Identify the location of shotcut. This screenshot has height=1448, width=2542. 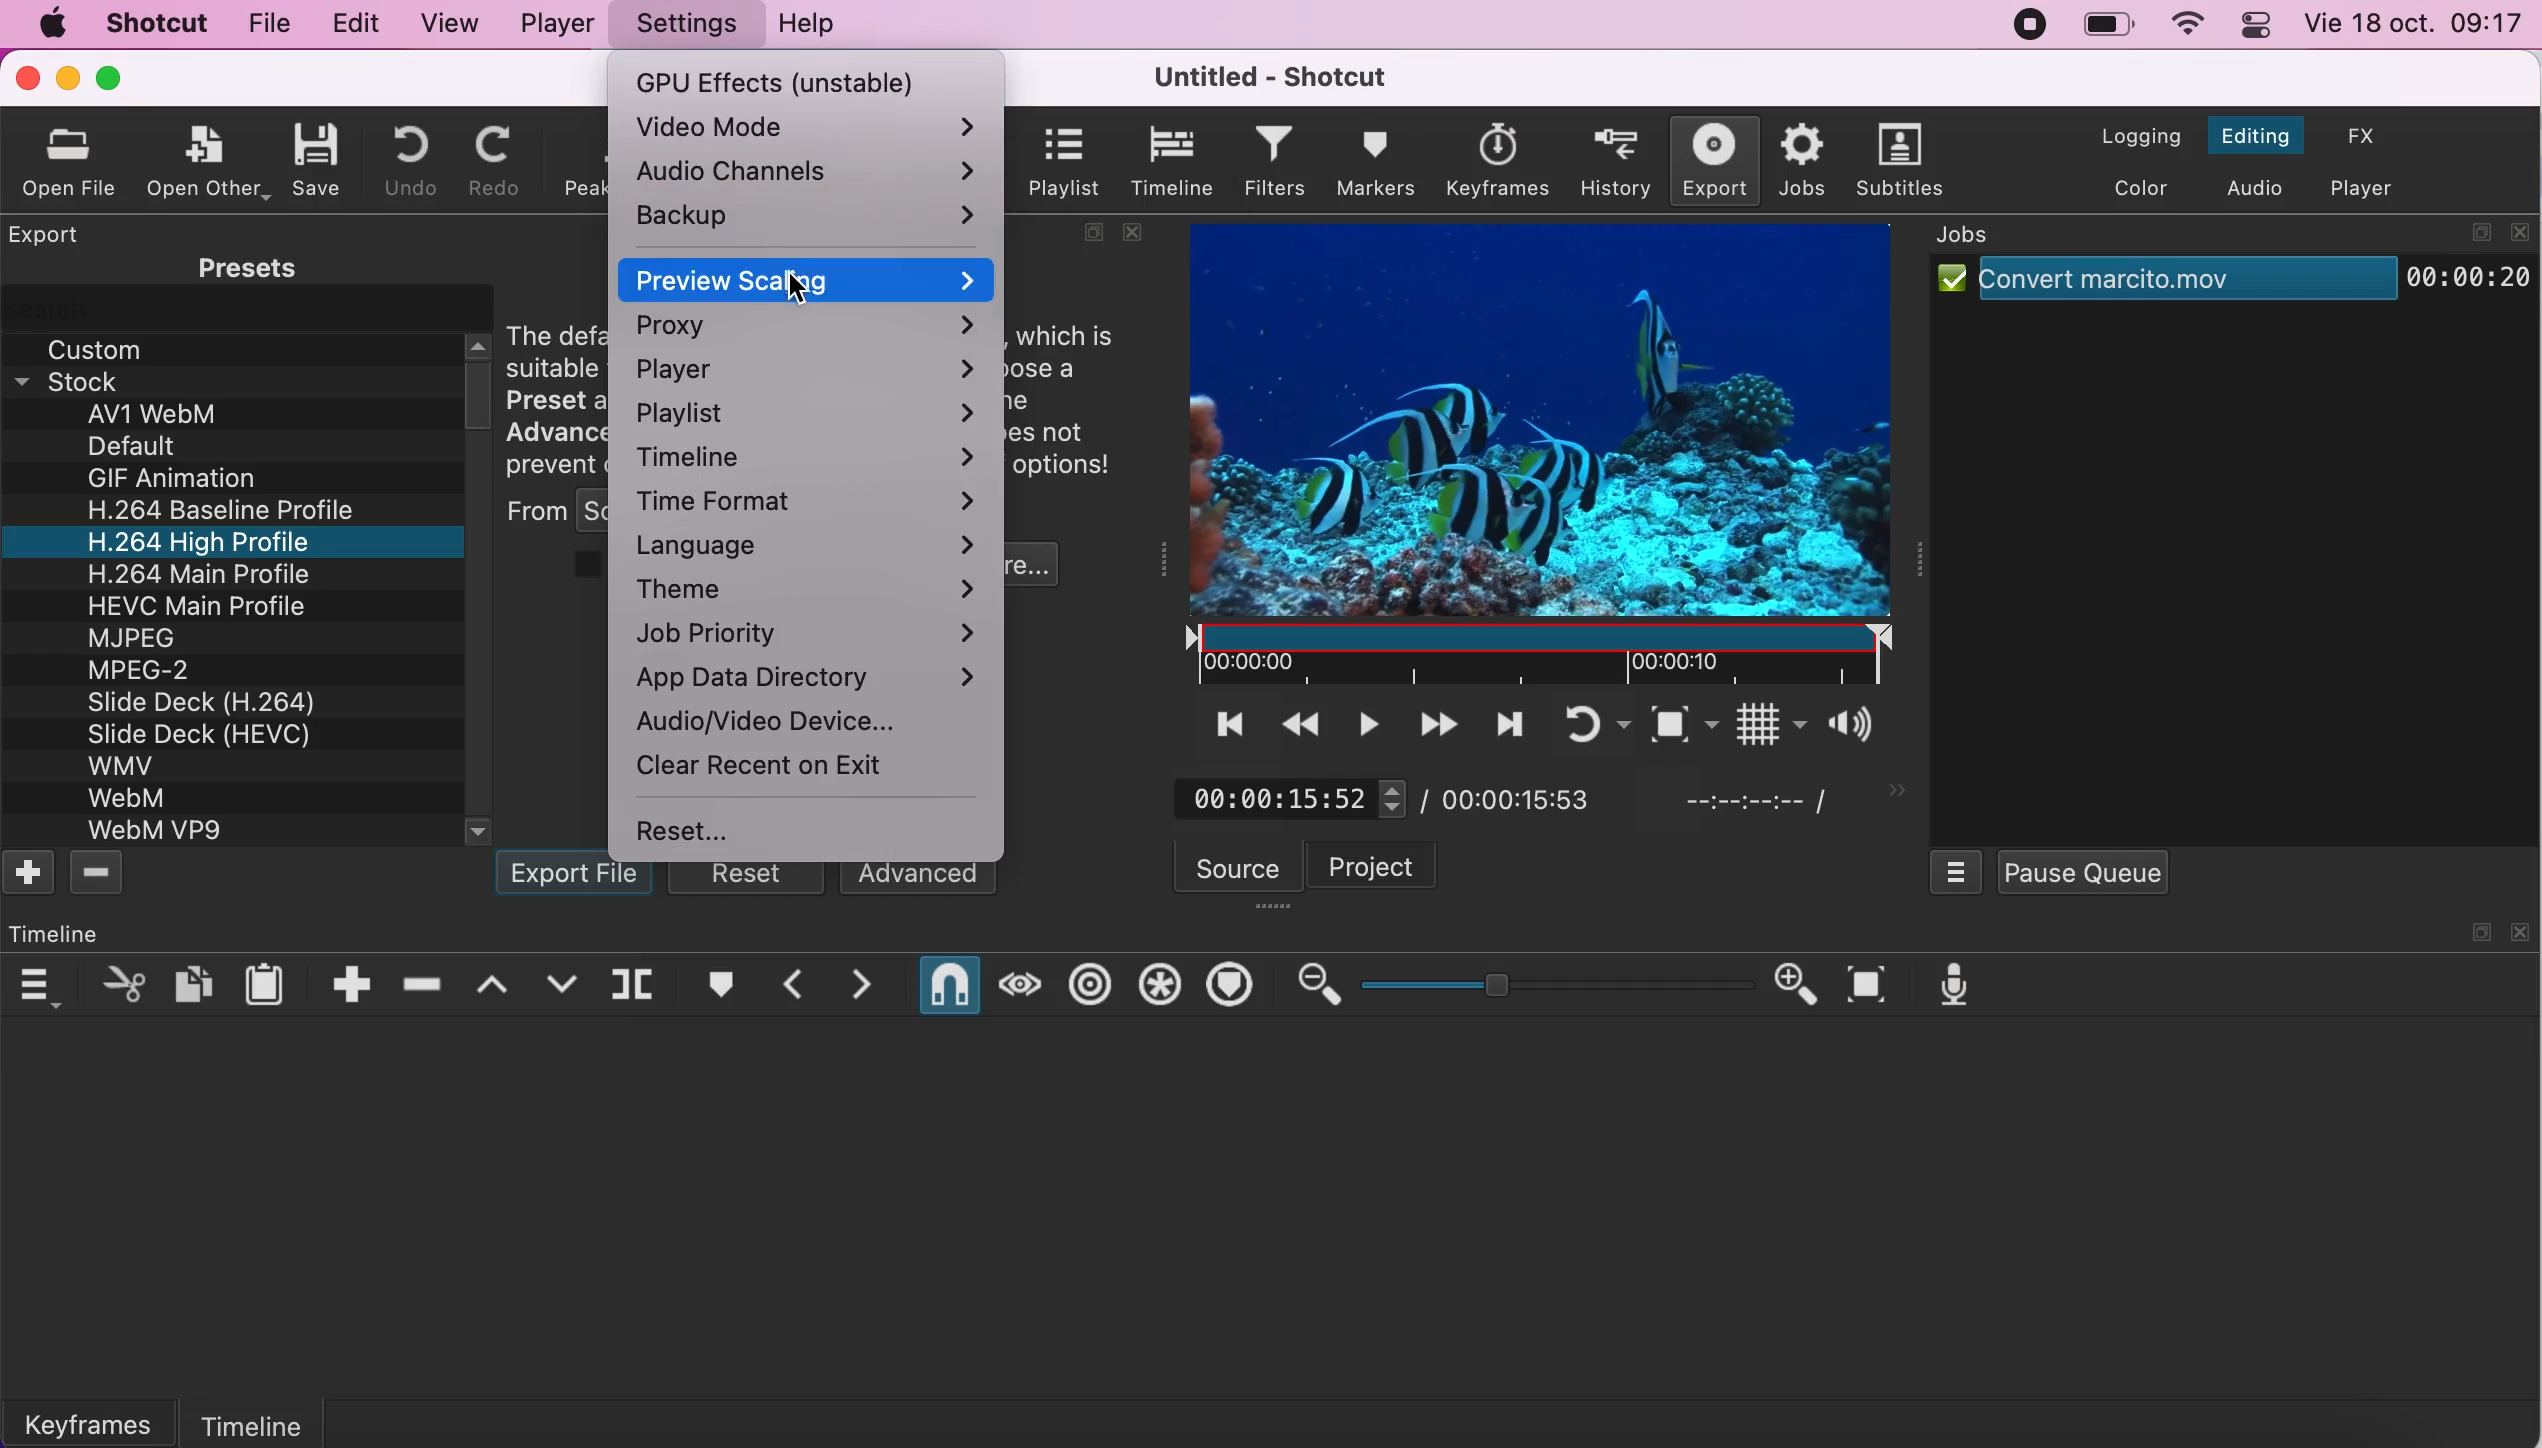
(153, 23).